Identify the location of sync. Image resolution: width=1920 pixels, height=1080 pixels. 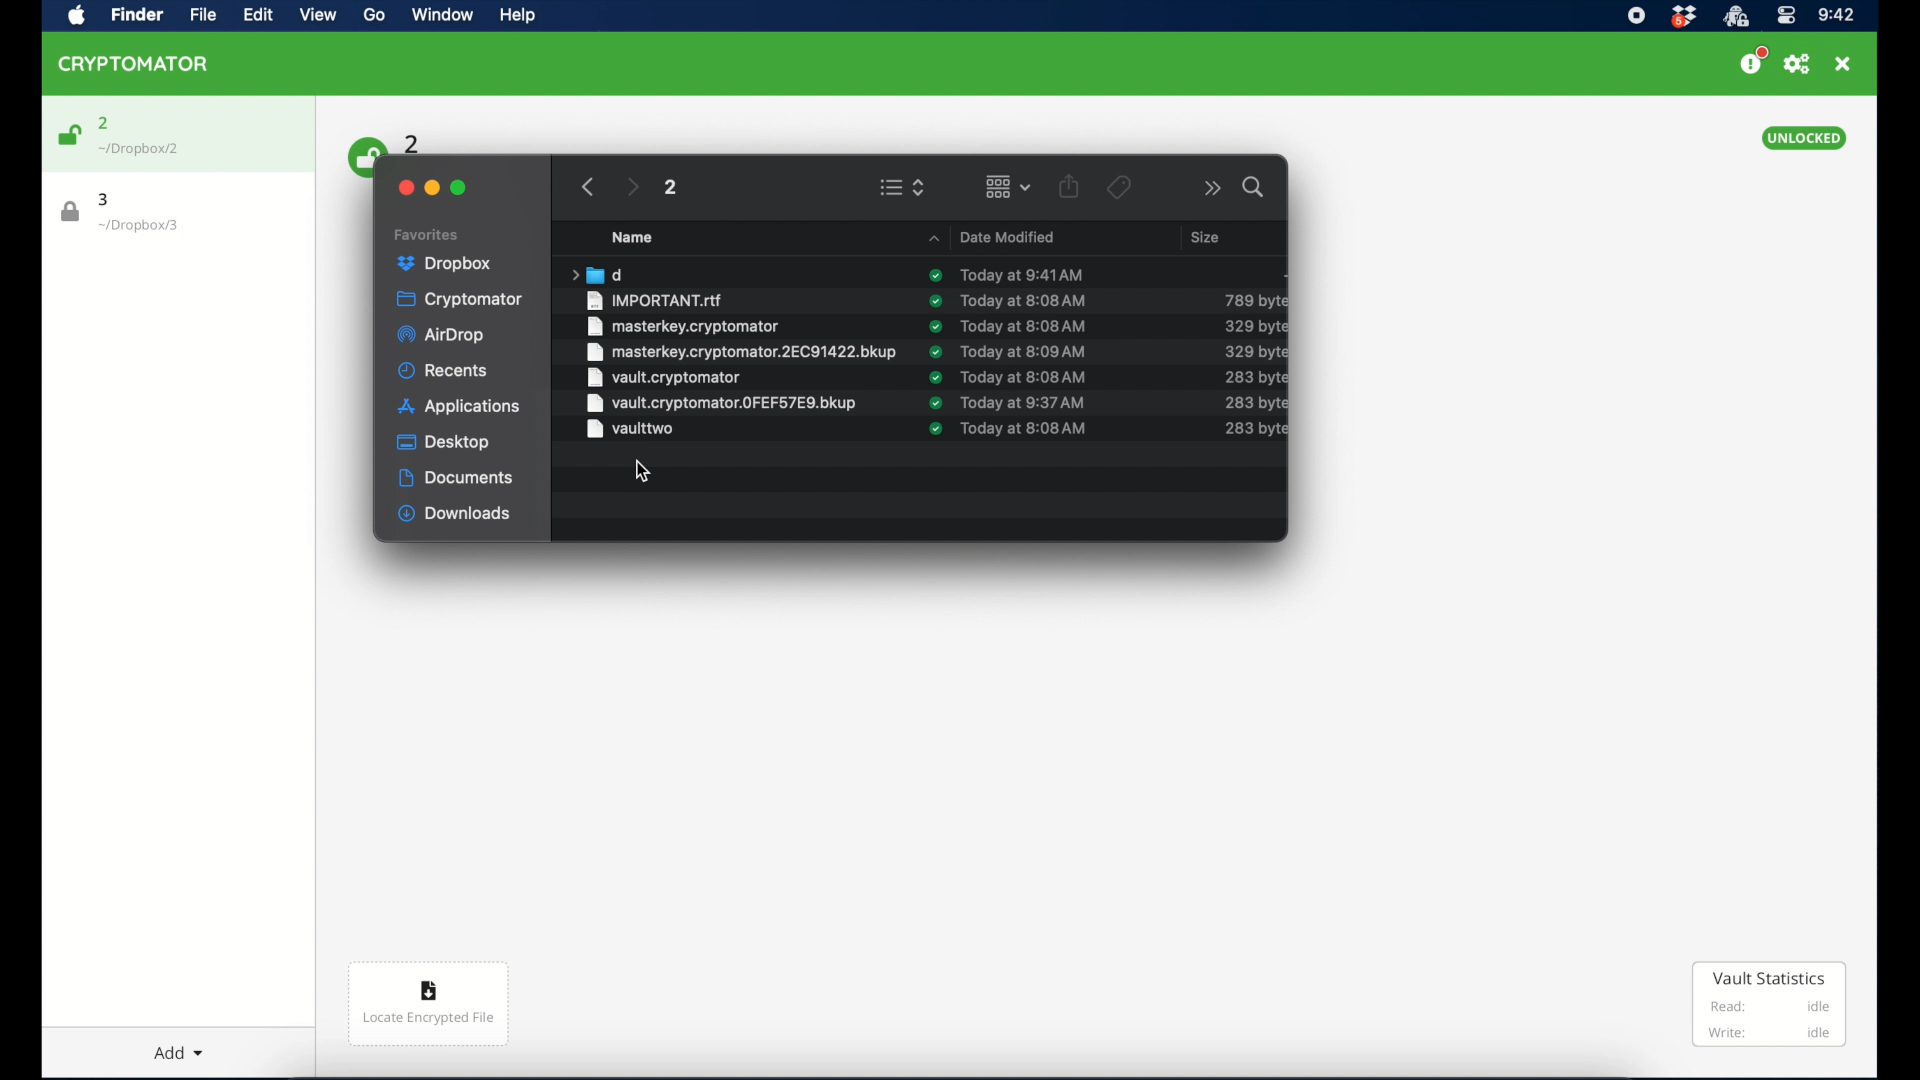
(936, 351).